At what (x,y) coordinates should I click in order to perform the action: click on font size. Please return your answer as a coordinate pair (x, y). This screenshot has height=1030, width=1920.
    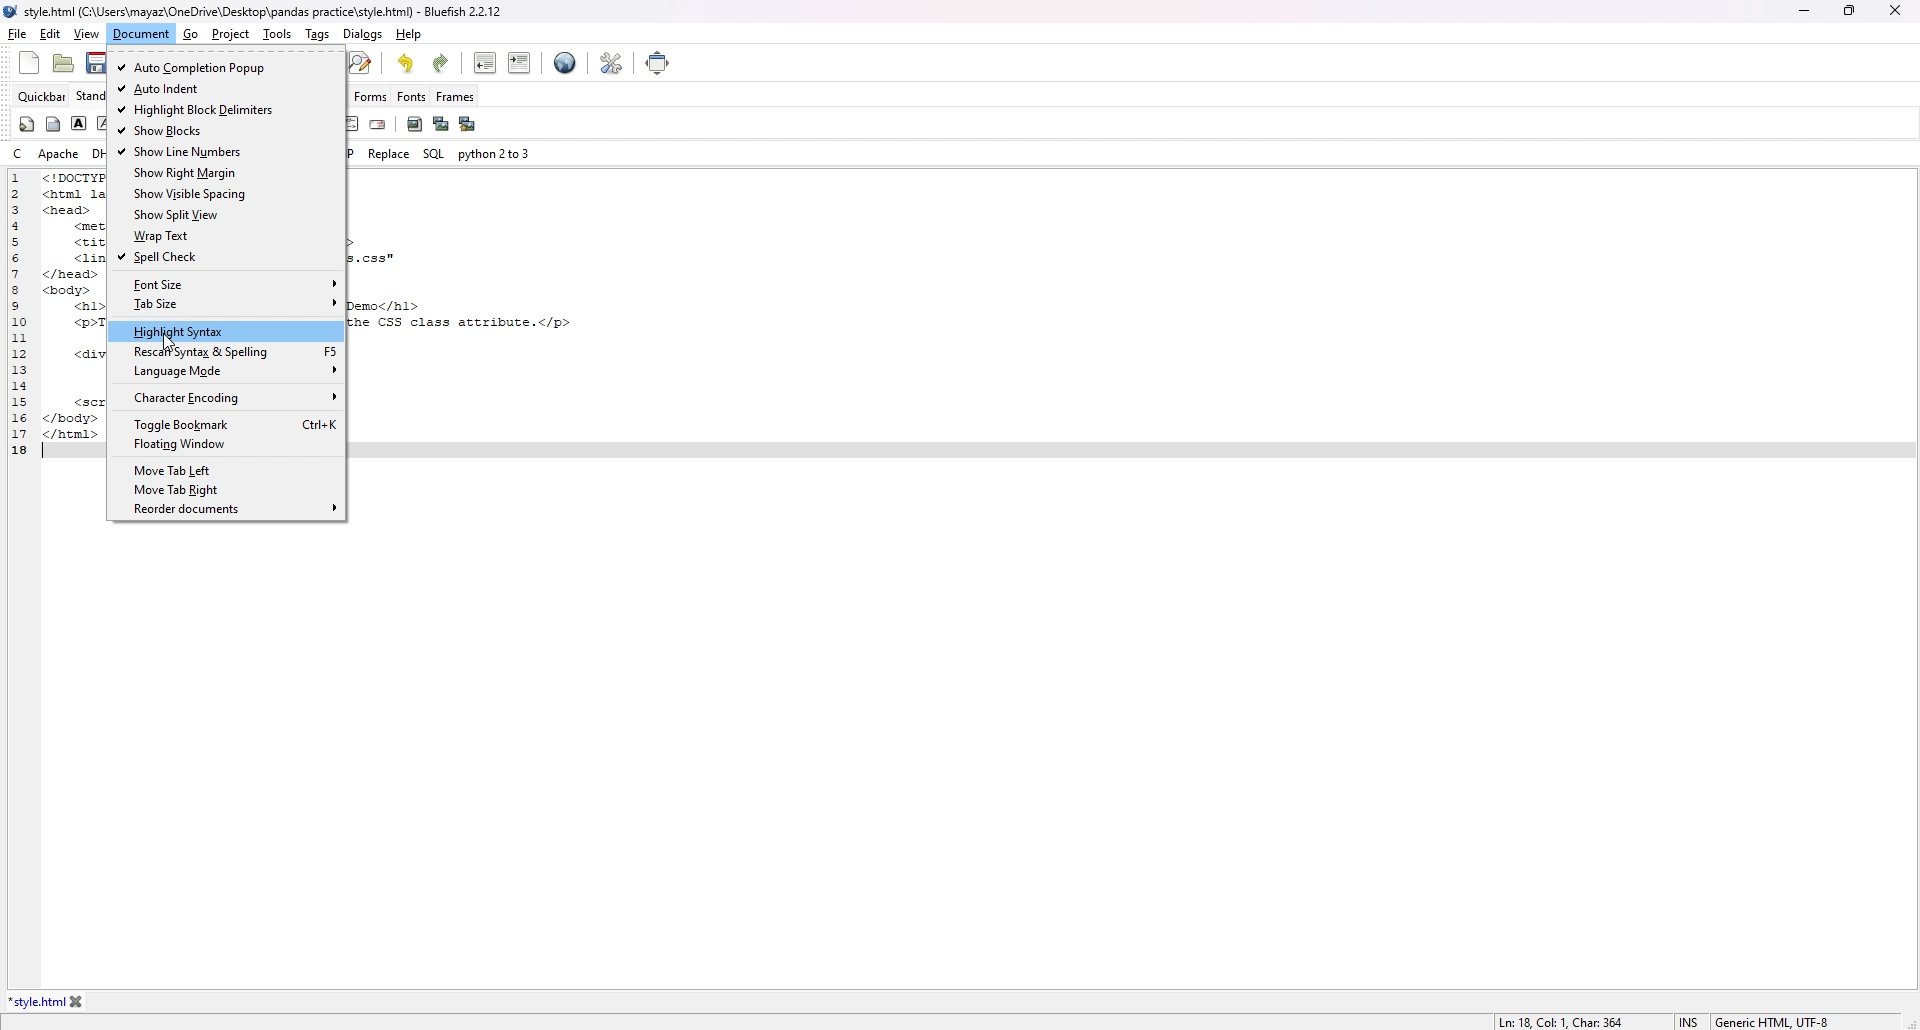
    Looking at the image, I should click on (227, 285).